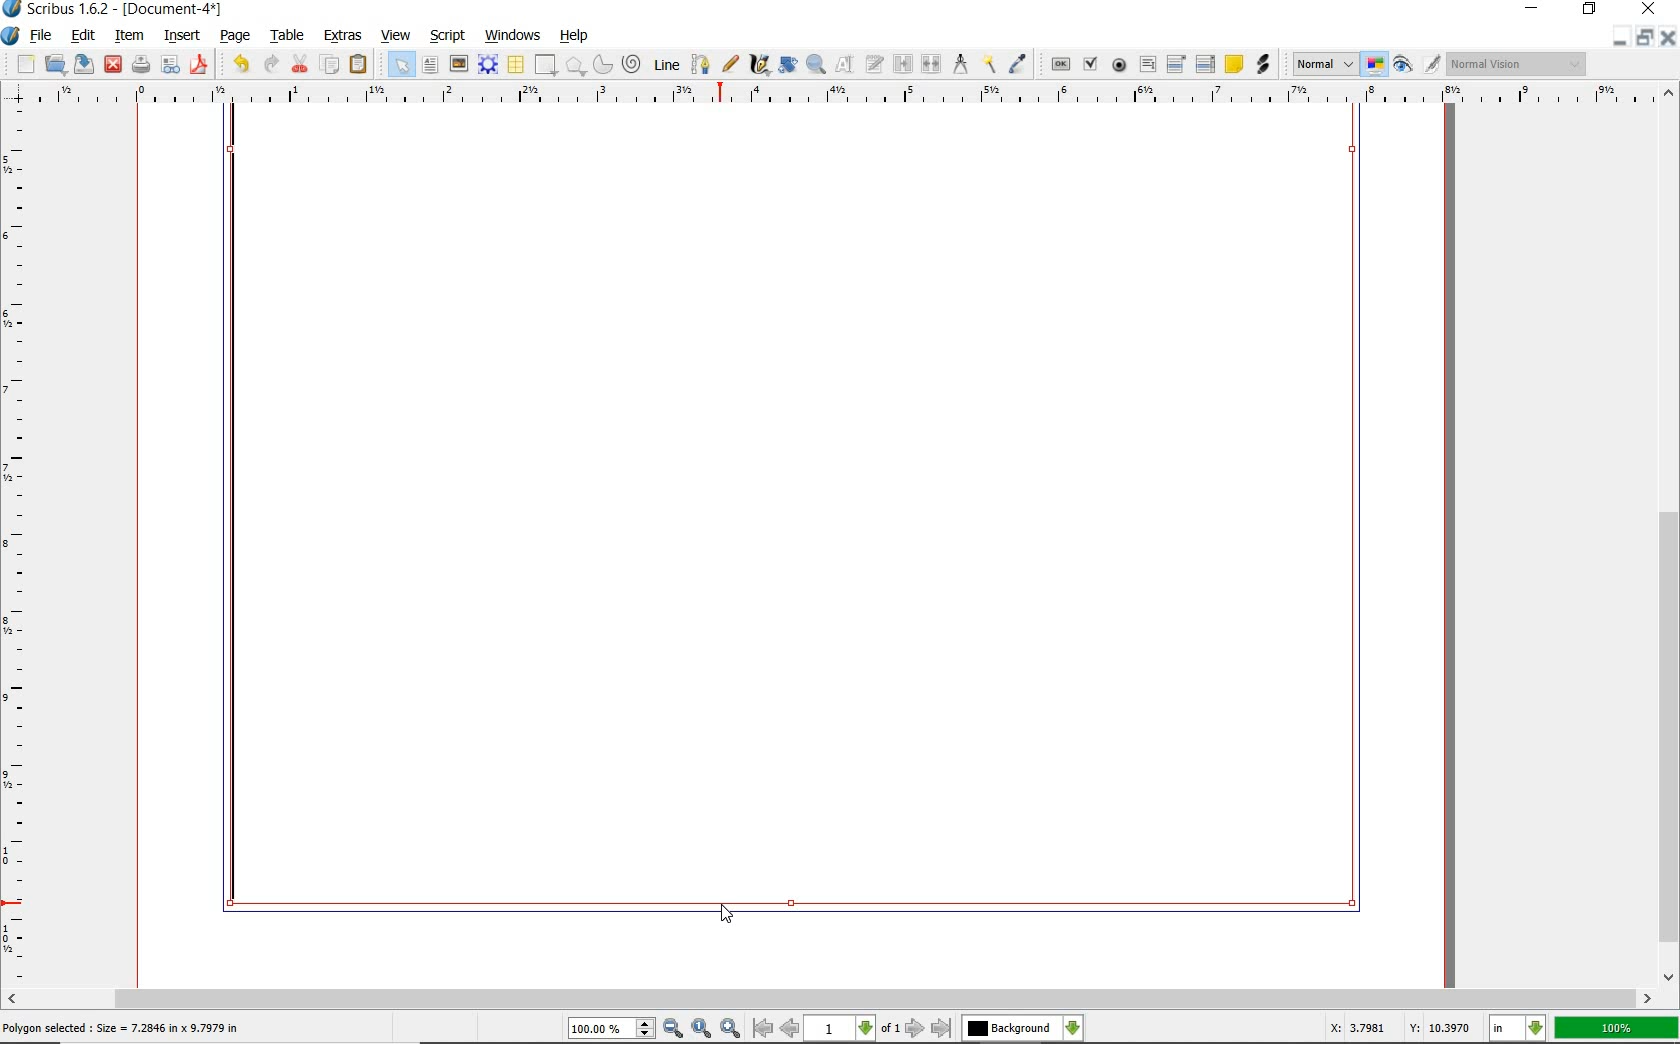 This screenshot has width=1680, height=1044. Describe the element at coordinates (702, 62) in the screenshot. I see `Bezier curve` at that location.